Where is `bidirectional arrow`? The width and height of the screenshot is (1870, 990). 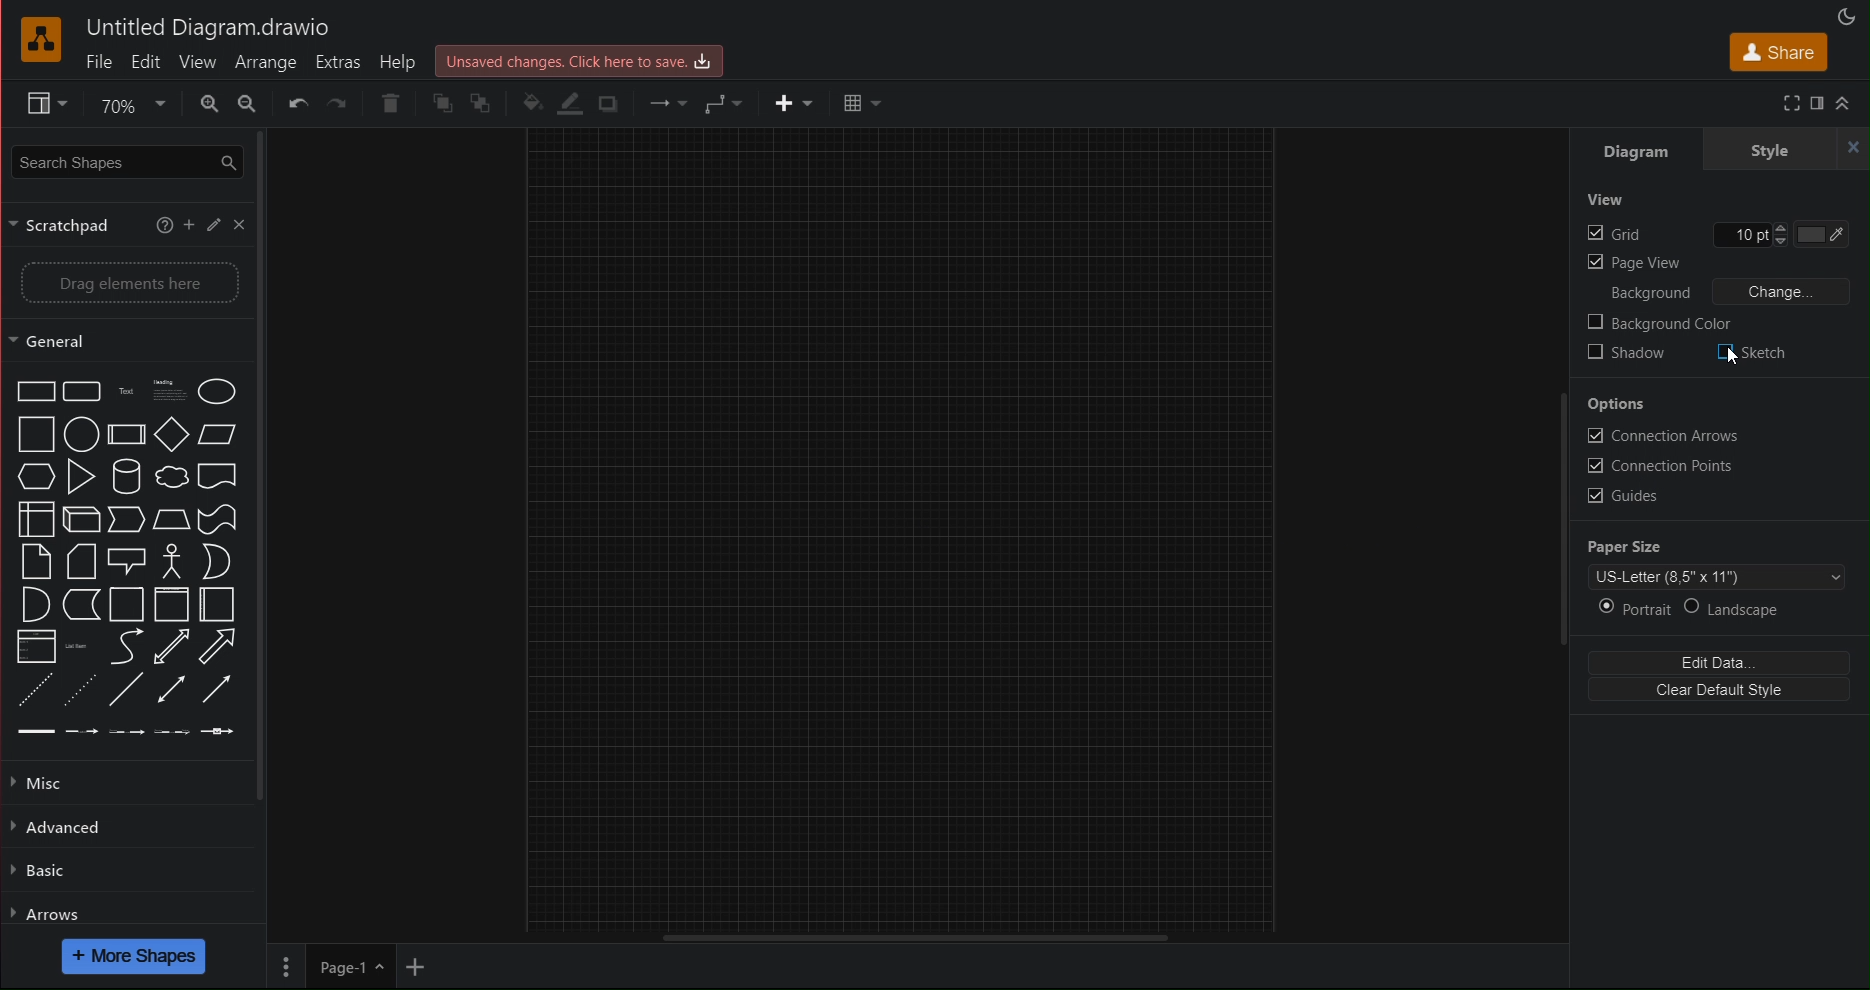 bidirectional arrow is located at coordinates (173, 648).